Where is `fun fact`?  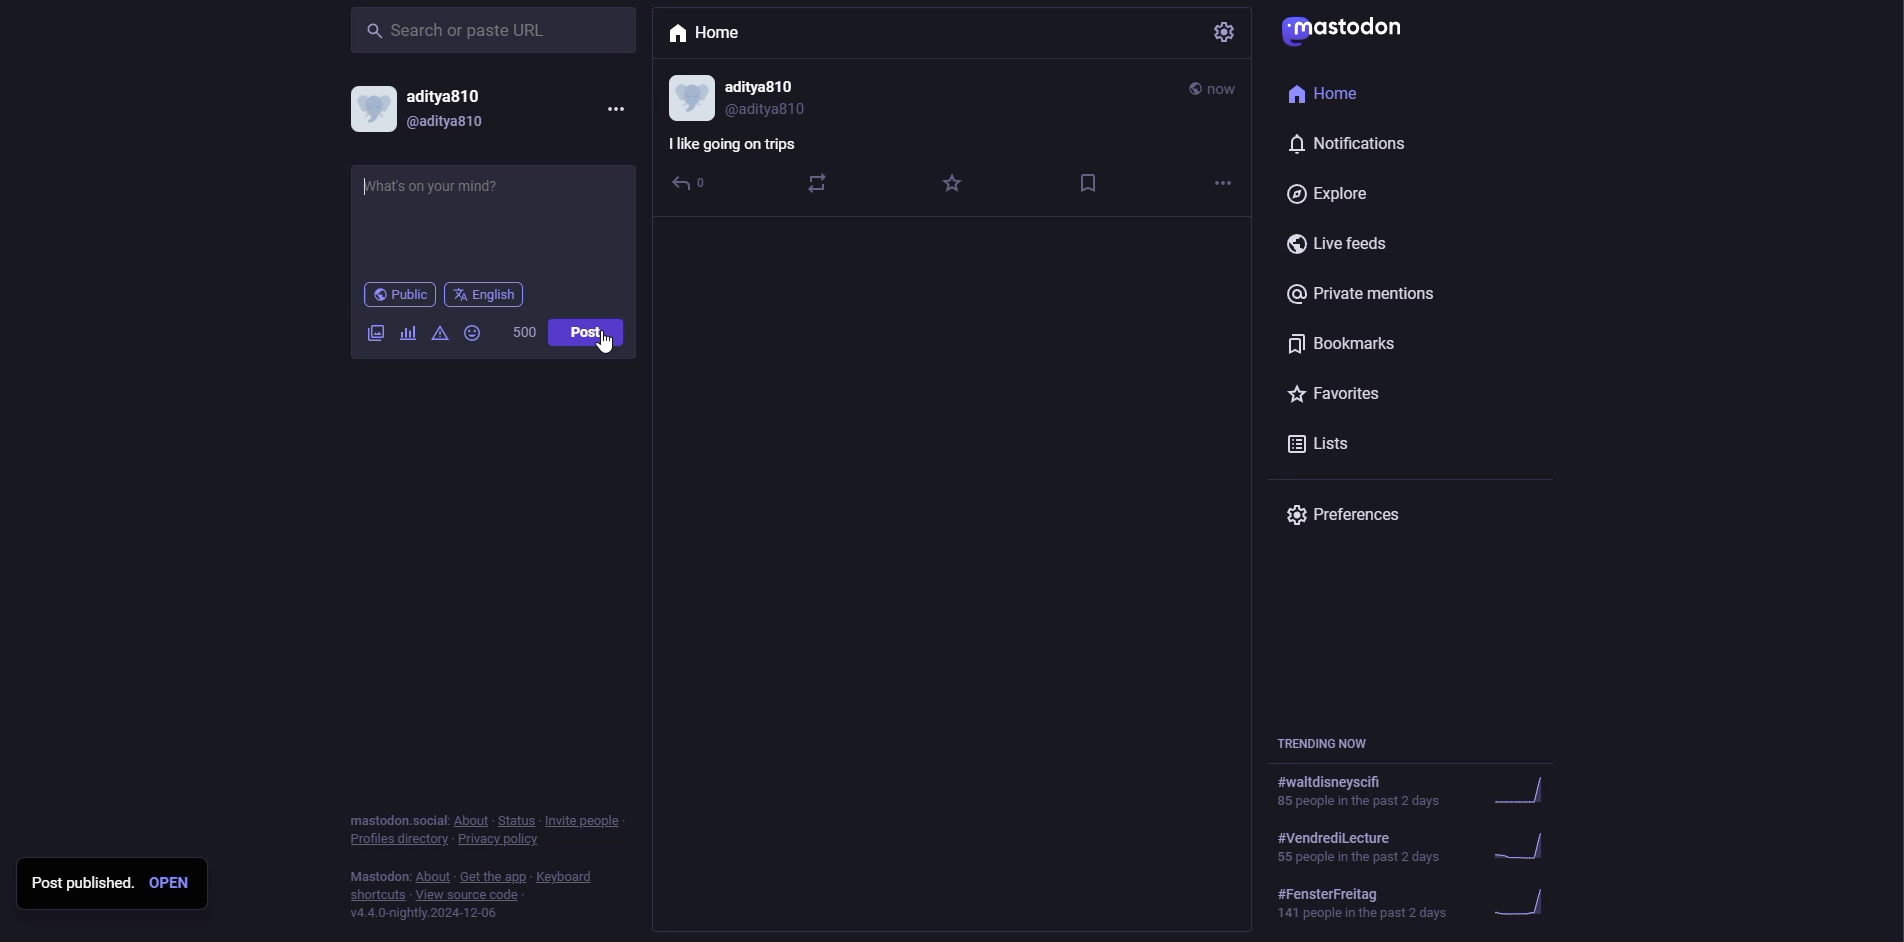
fun fact is located at coordinates (460, 198).